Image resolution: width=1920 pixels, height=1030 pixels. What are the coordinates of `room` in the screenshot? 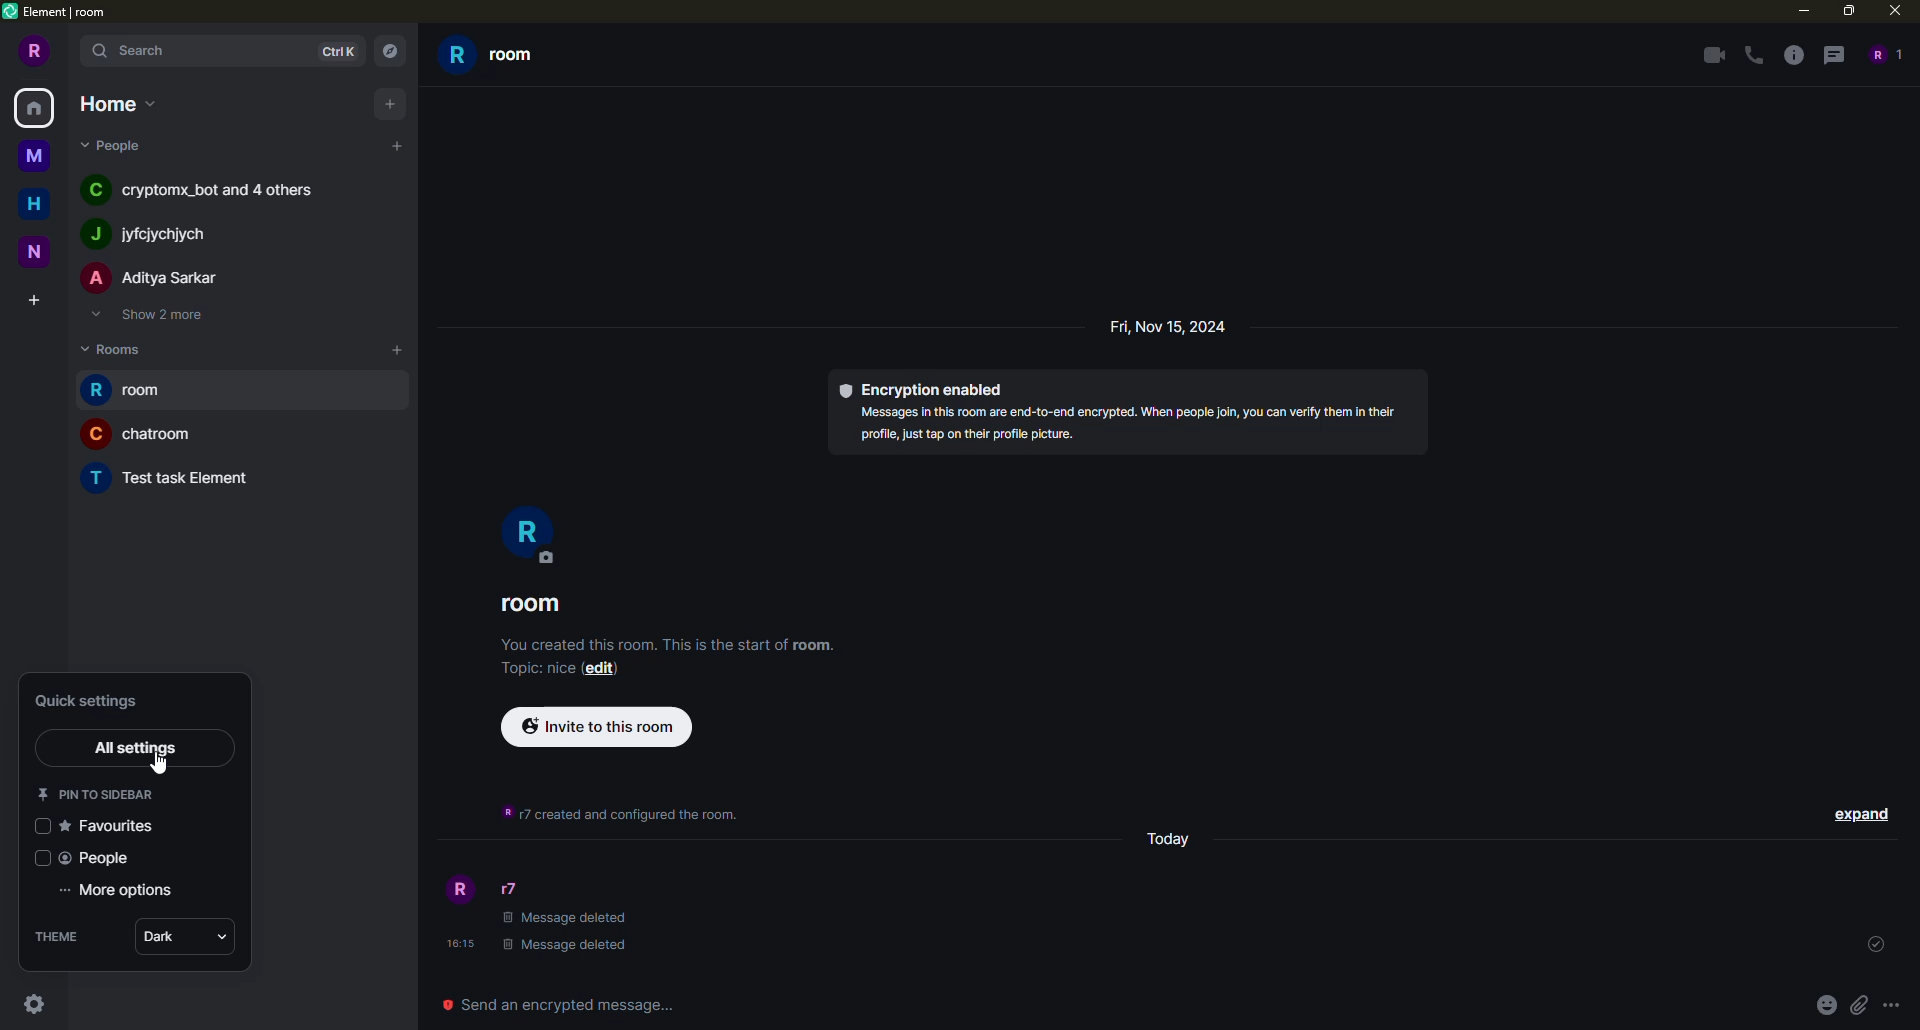 It's located at (175, 475).